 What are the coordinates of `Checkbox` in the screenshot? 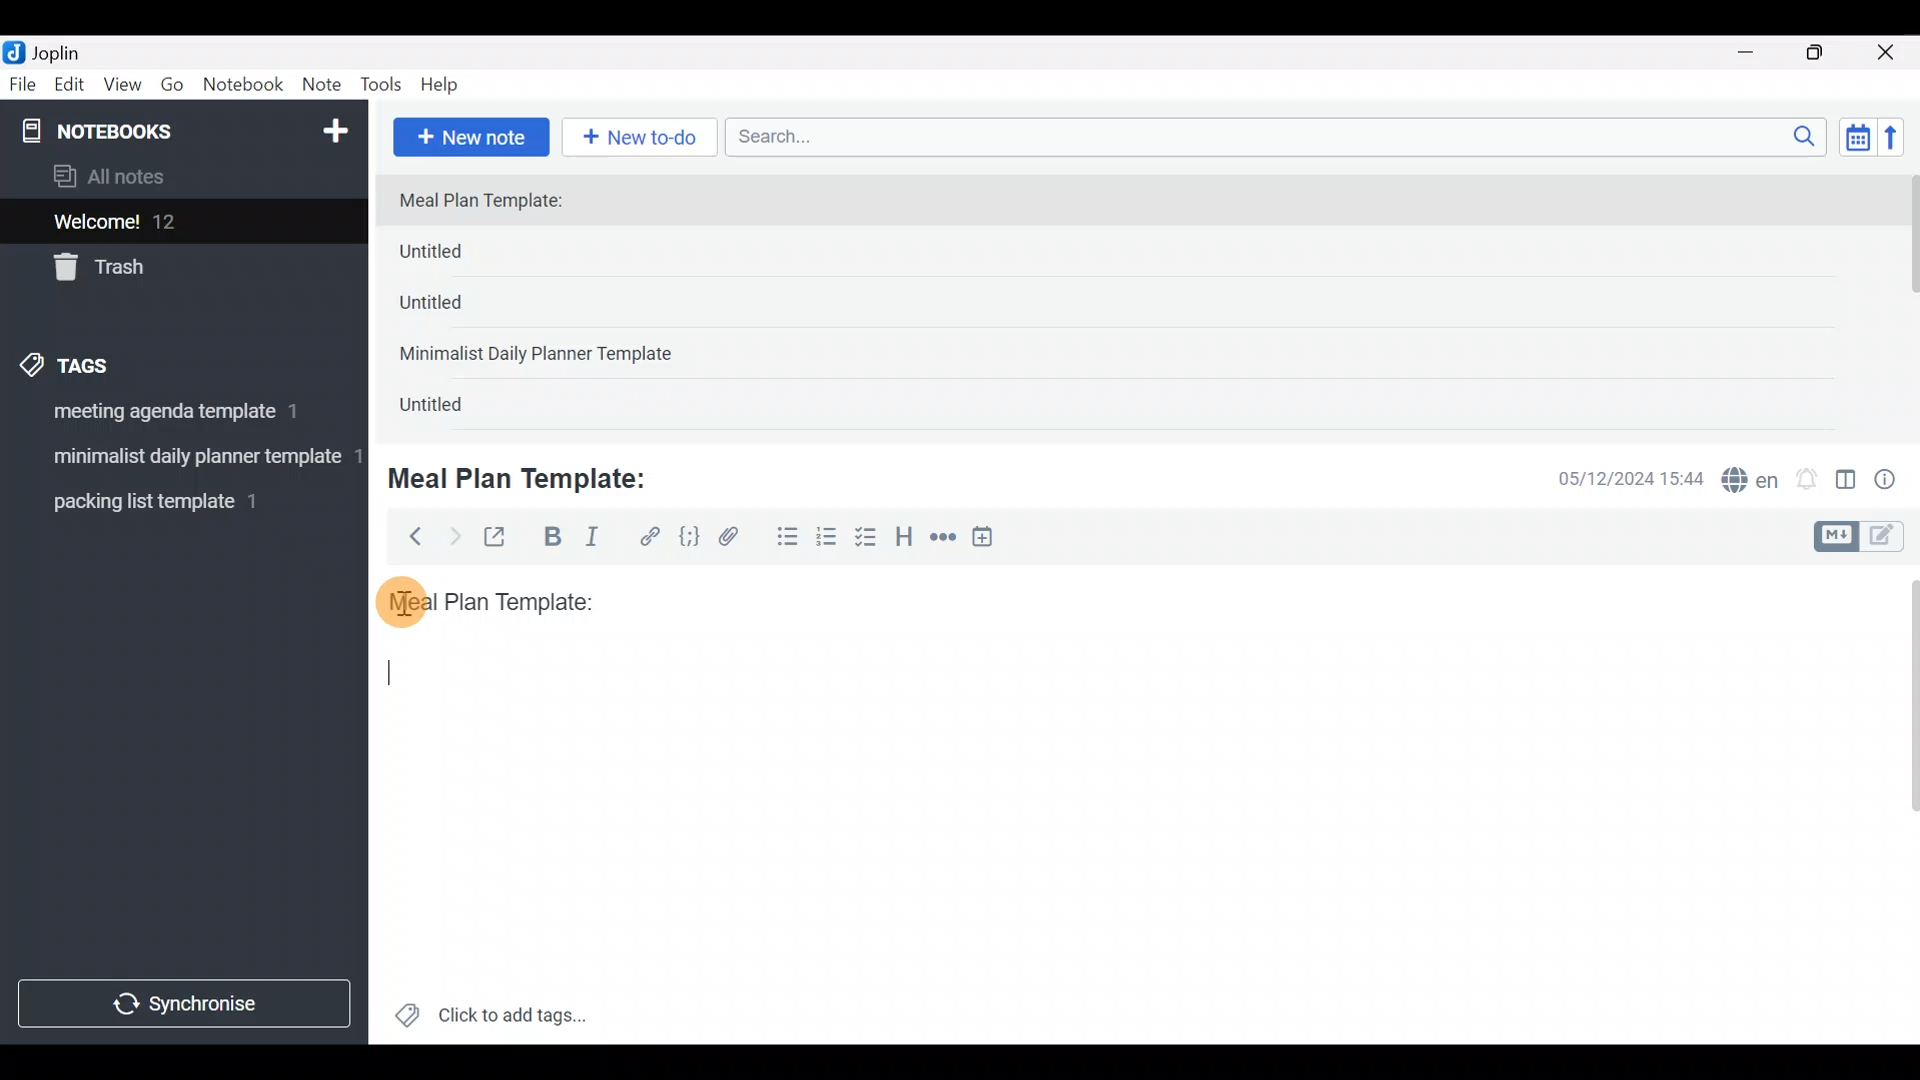 It's located at (868, 539).